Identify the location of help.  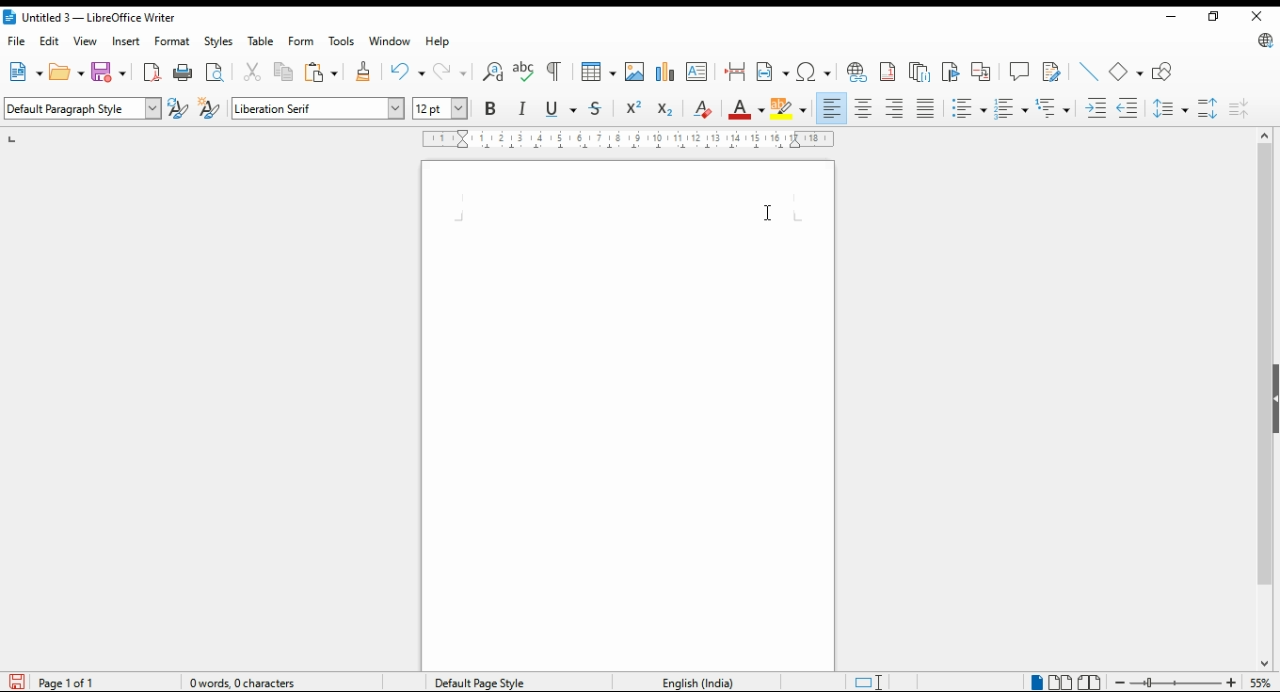
(439, 41).